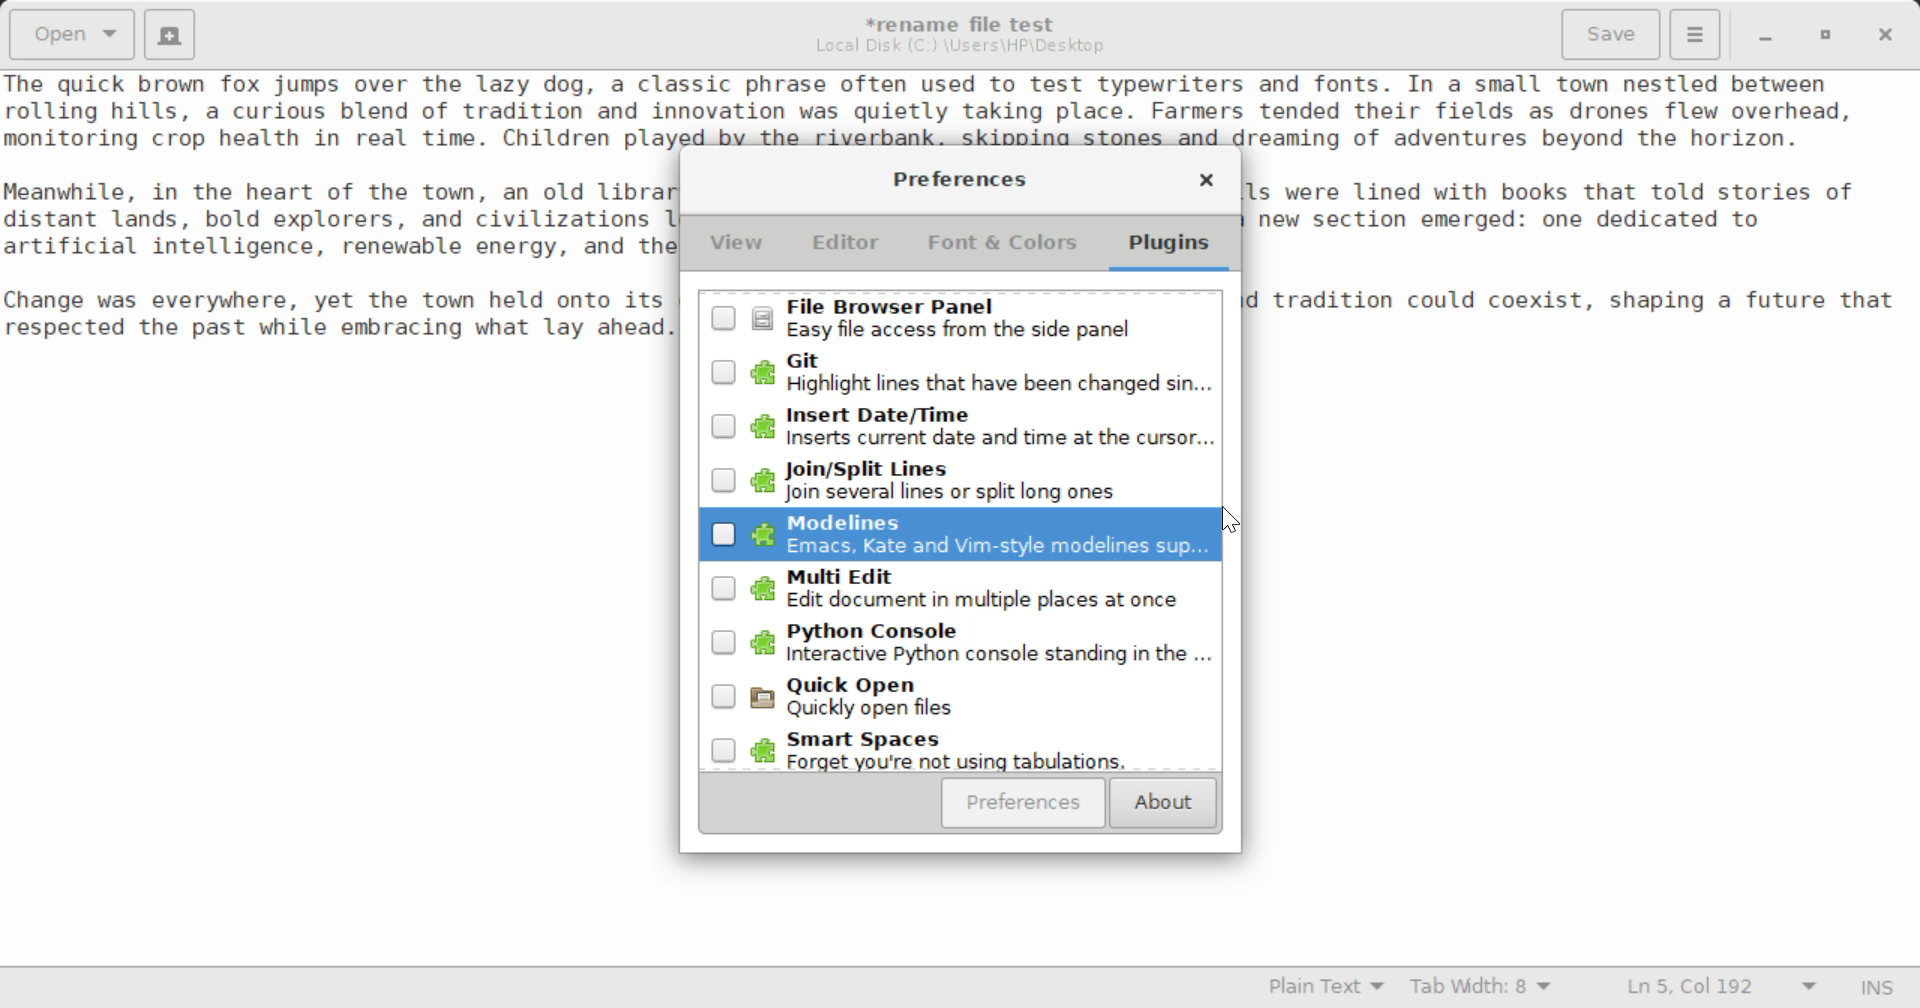  What do you see at coordinates (958, 592) in the screenshot?
I see `Unselected Multi Edit Plugin` at bounding box center [958, 592].